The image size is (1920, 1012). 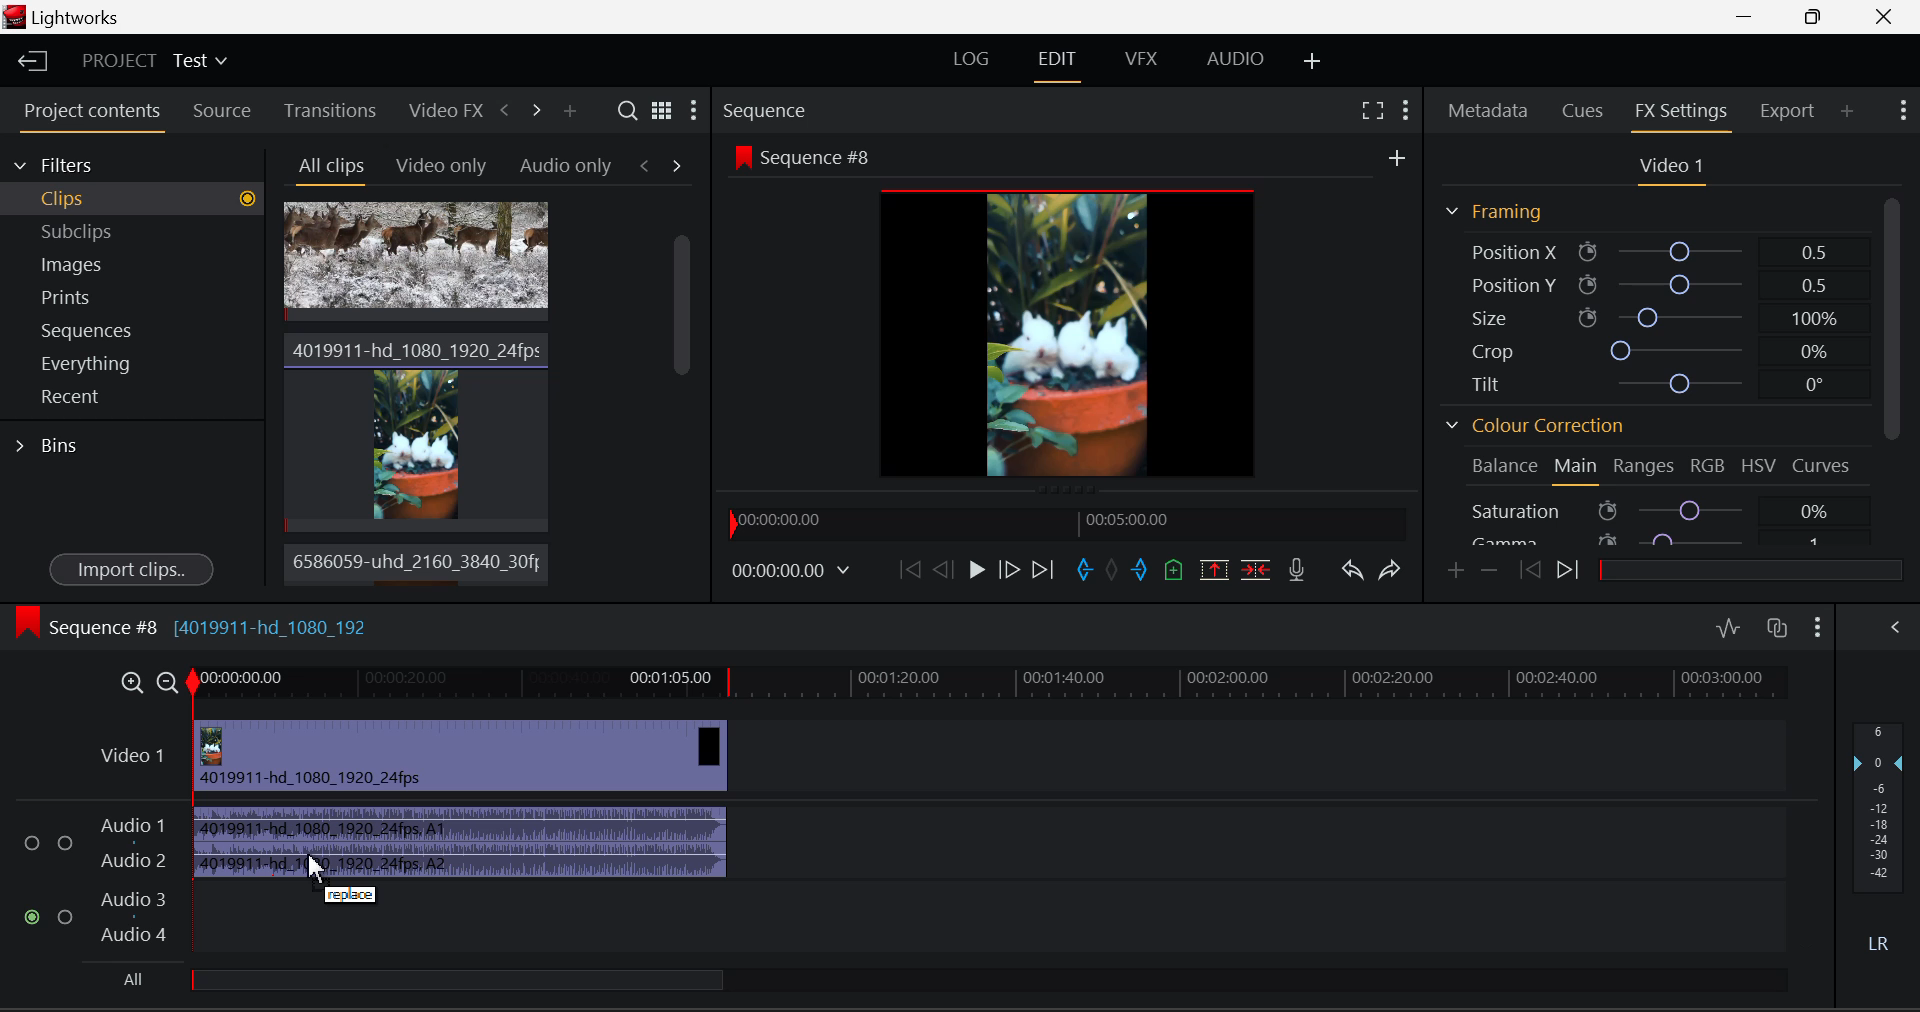 What do you see at coordinates (1114, 570) in the screenshot?
I see `Remove all marks` at bounding box center [1114, 570].